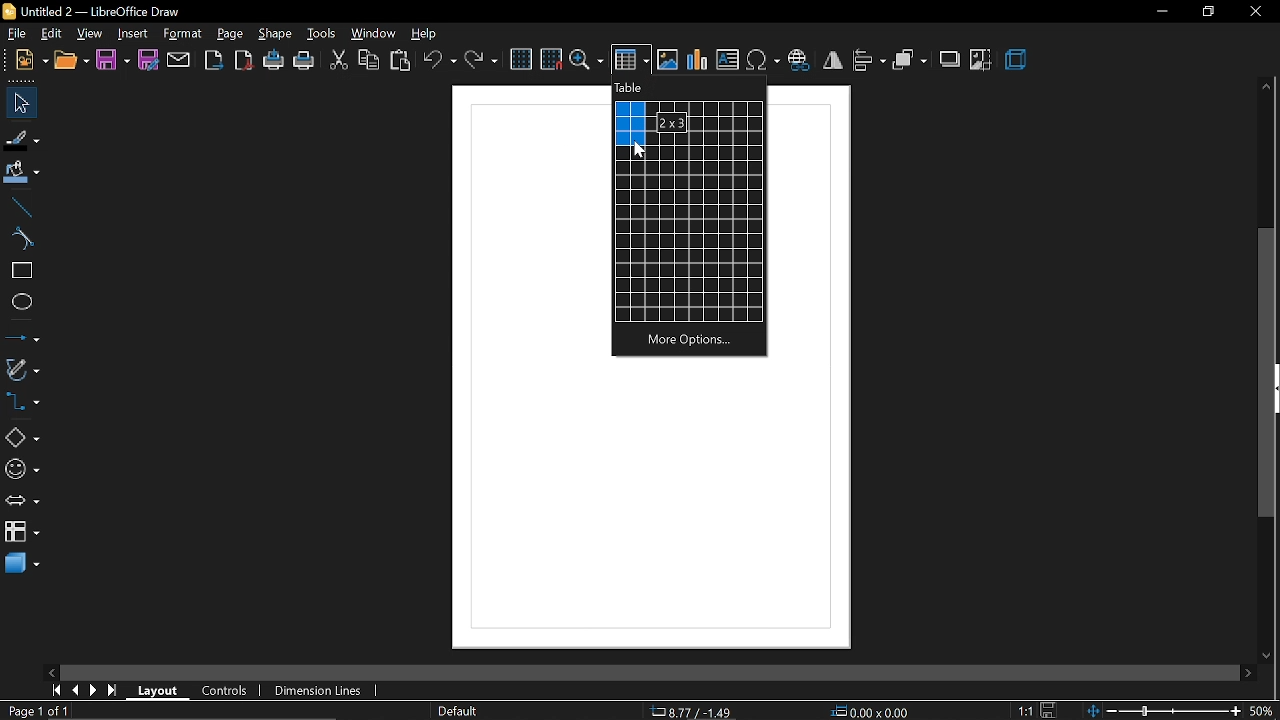 This screenshot has height=720, width=1280. I want to click on insert image, so click(669, 59).